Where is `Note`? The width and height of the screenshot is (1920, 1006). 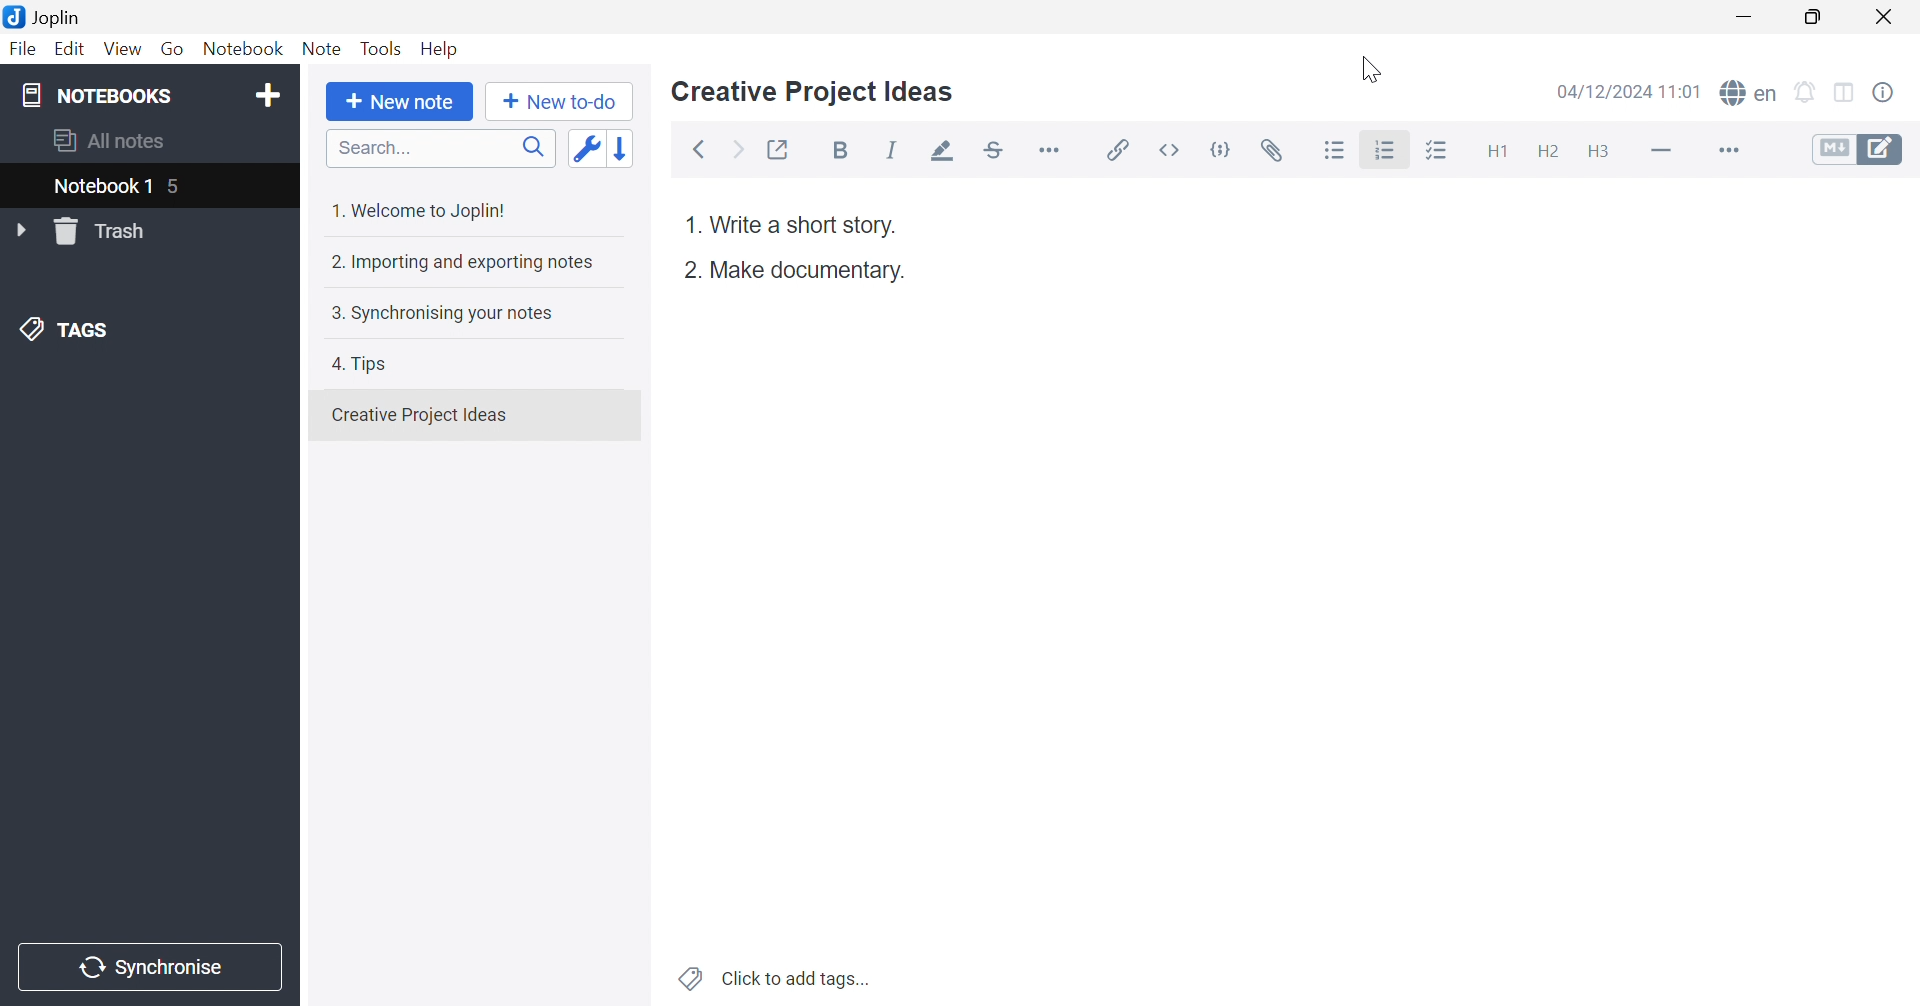
Note is located at coordinates (320, 50).